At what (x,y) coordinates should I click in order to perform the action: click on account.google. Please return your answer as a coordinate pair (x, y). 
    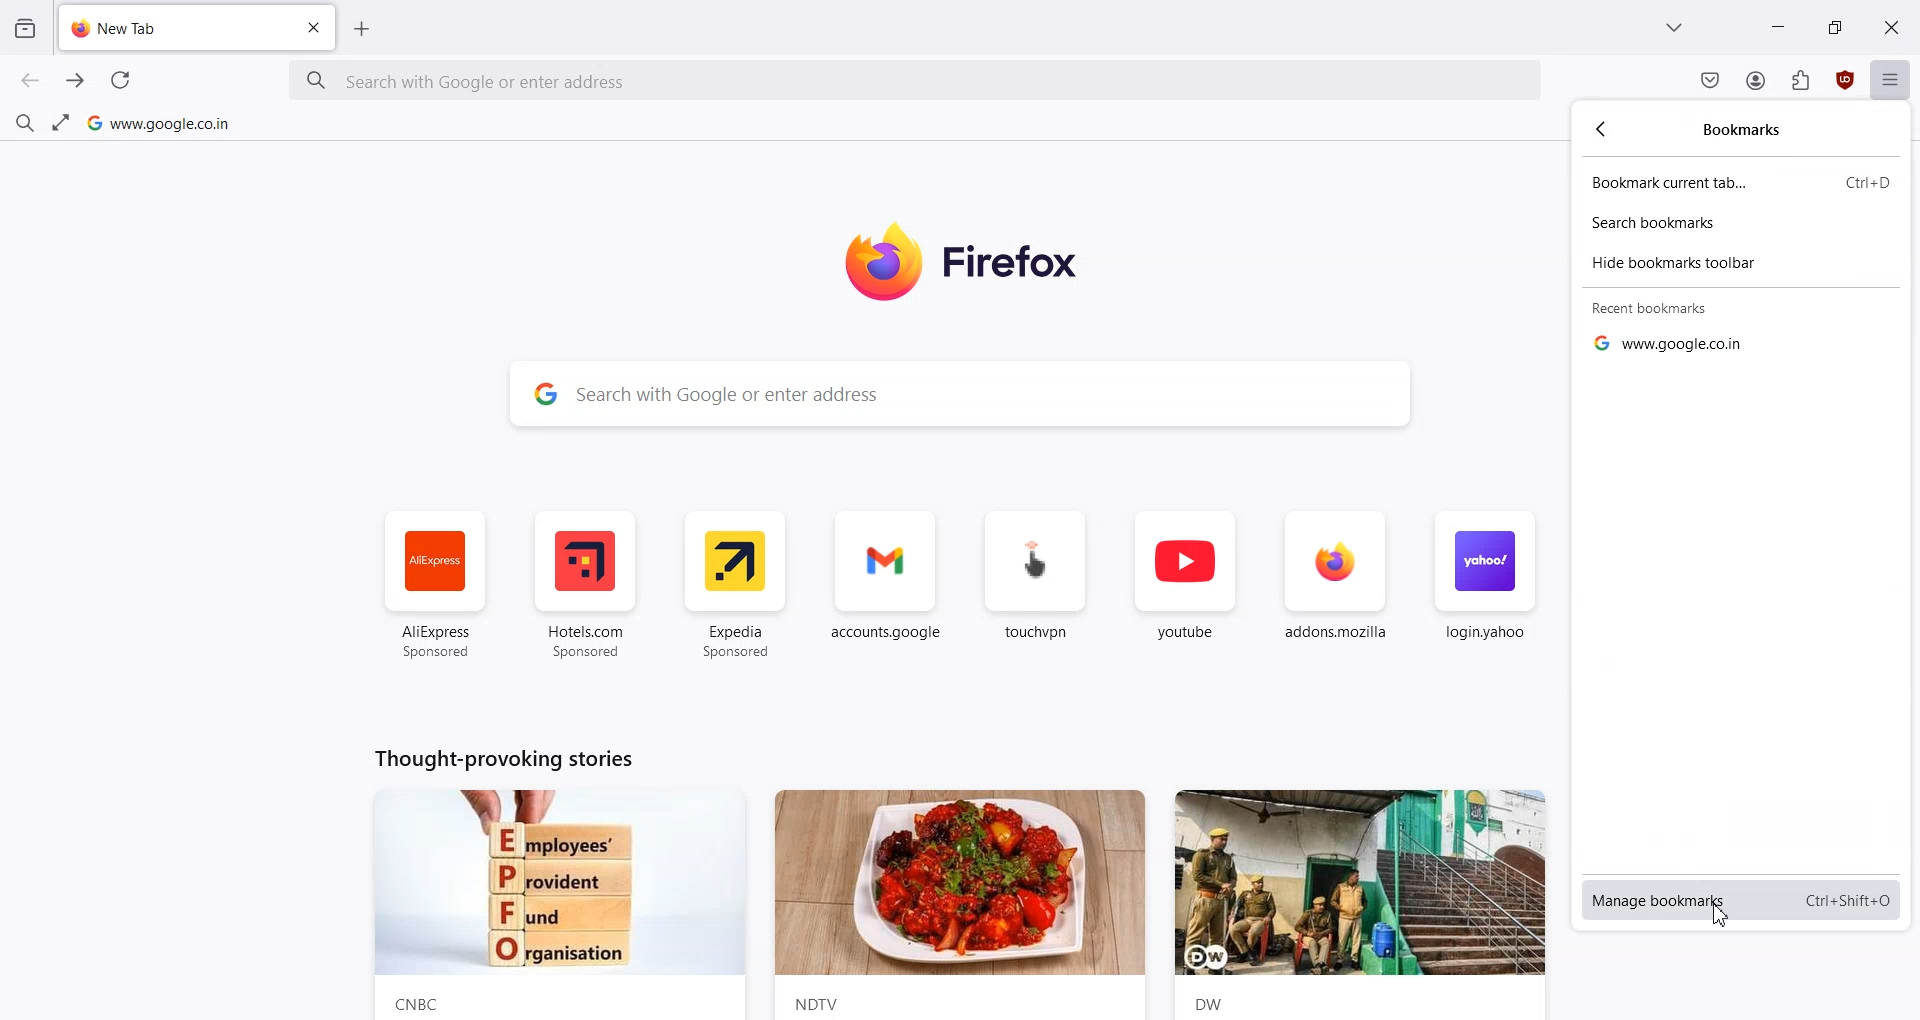
    Looking at the image, I should click on (888, 586).